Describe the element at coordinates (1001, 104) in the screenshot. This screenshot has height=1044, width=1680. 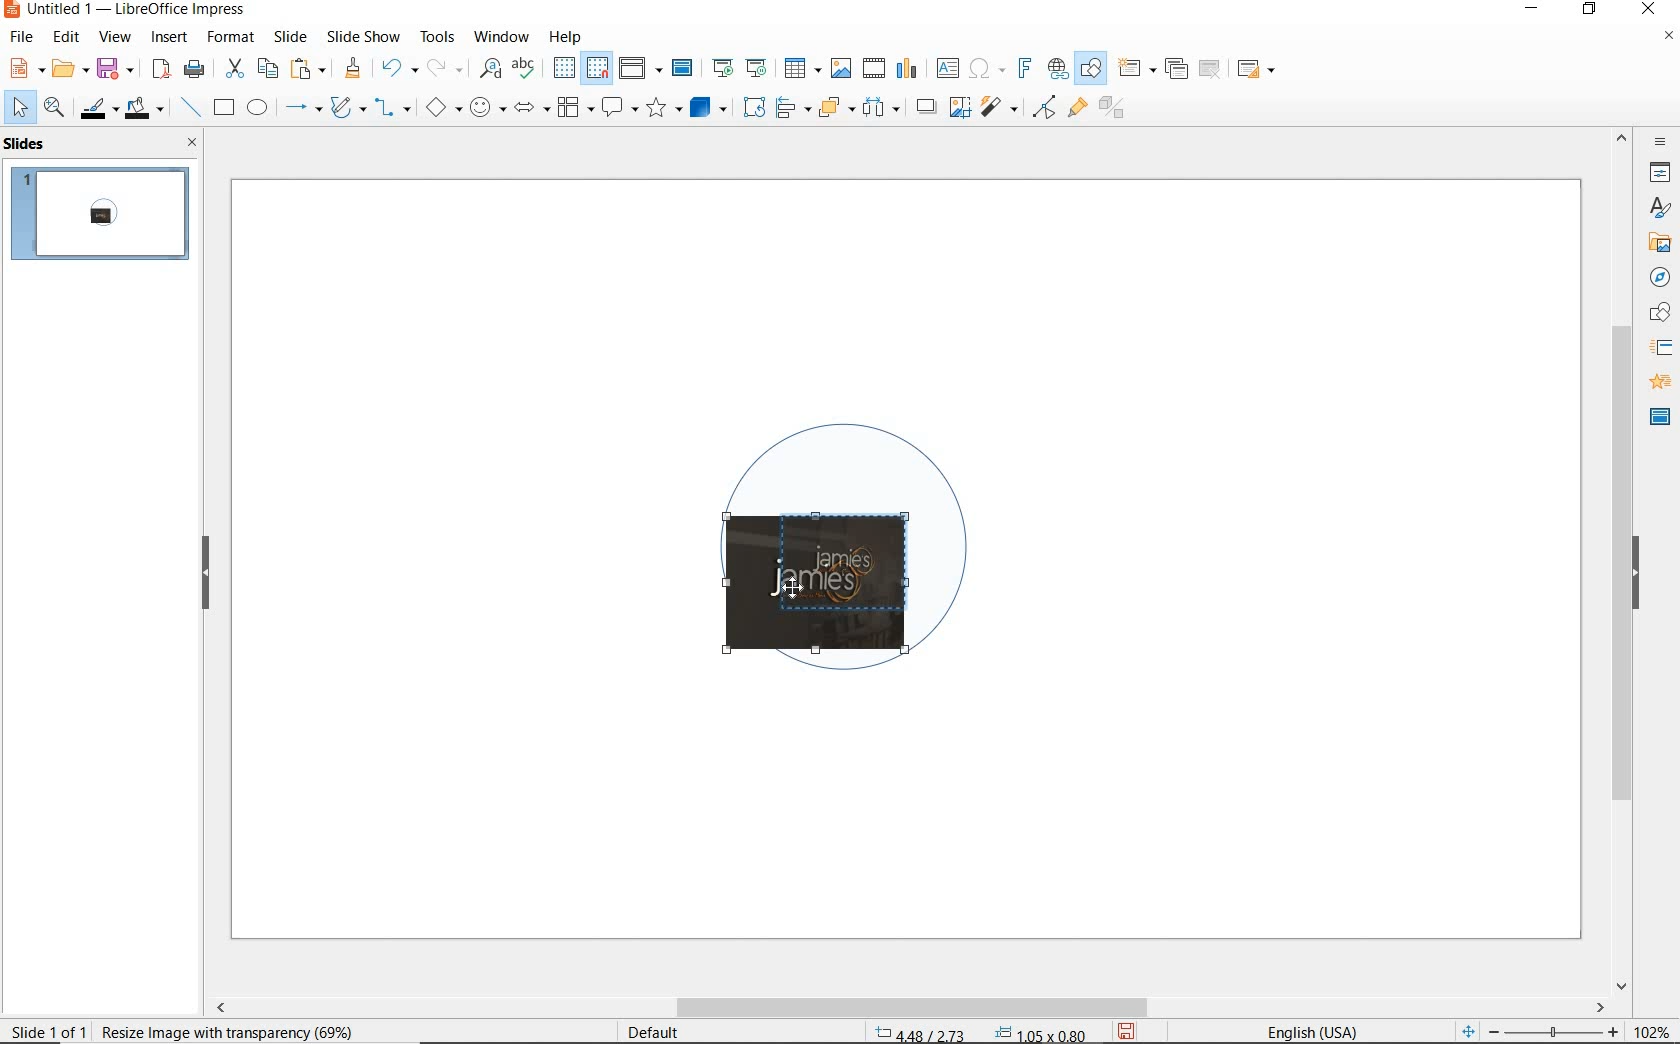
I see `filter` at that location.